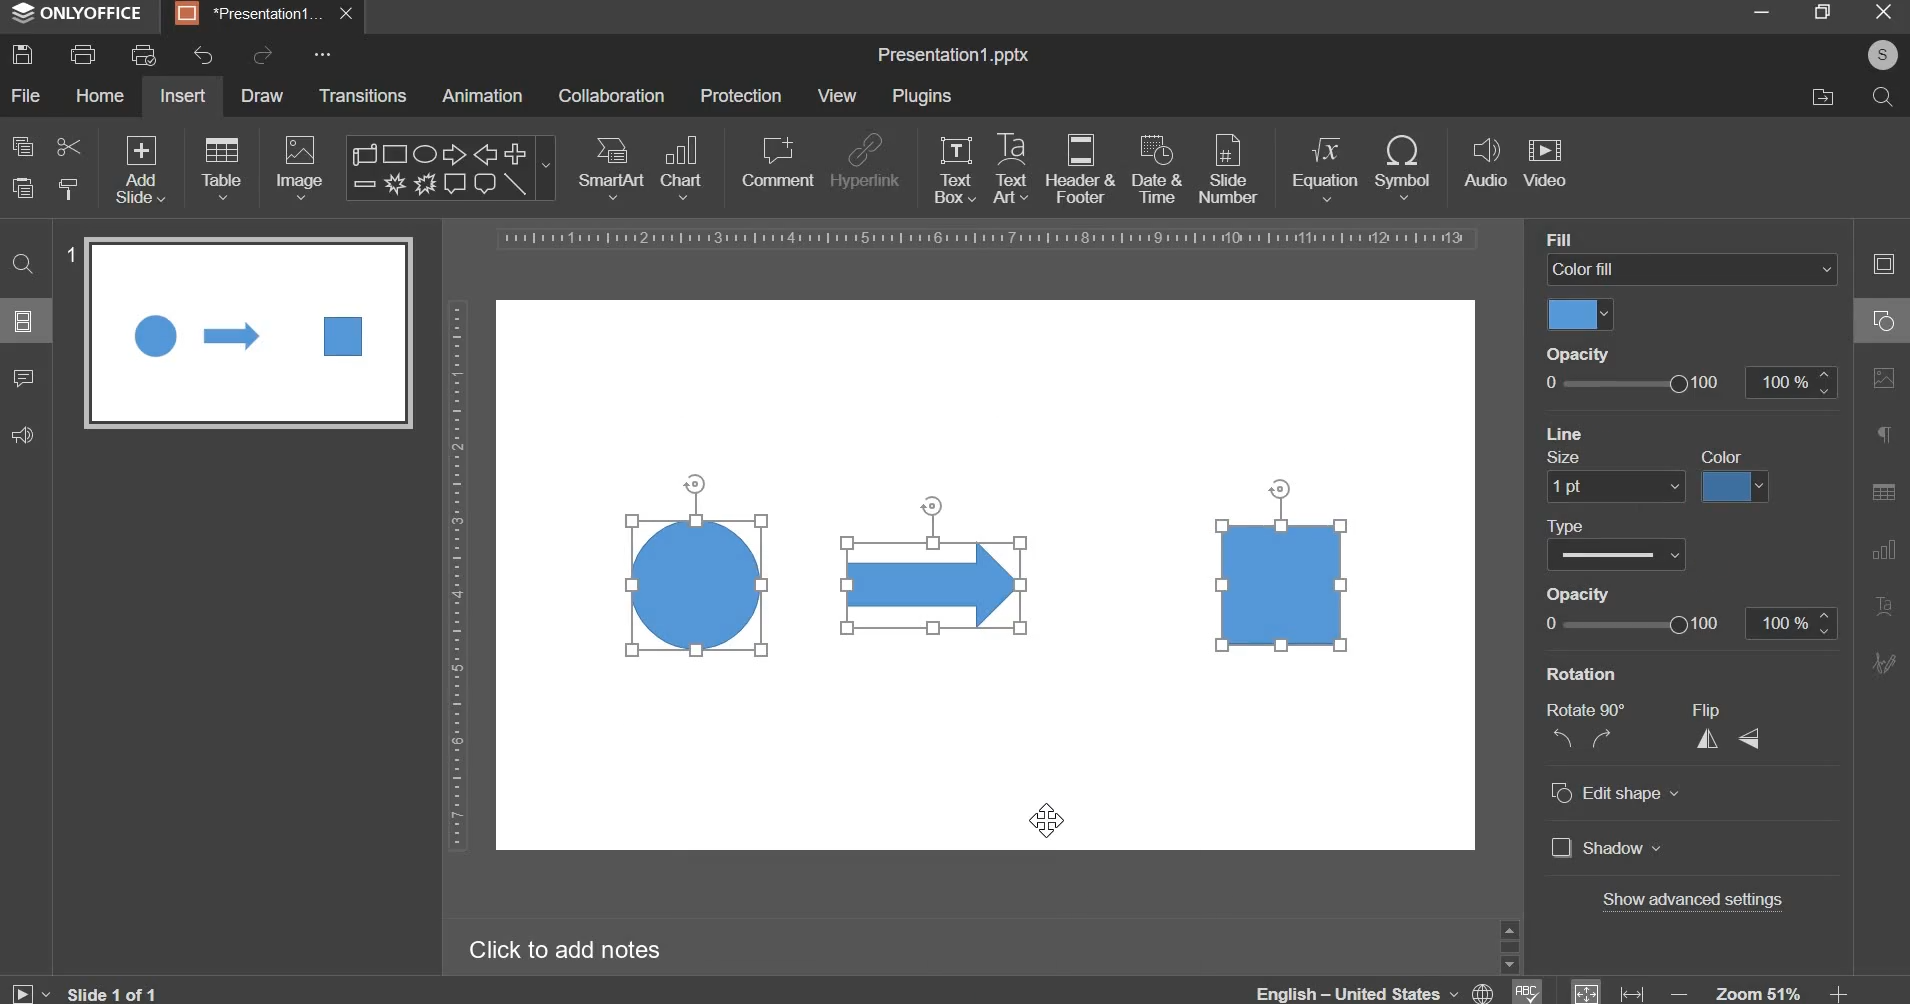 The height and width of the screenshot is (1004, 1910). I want to click on text art setting, so click(1882, 604).